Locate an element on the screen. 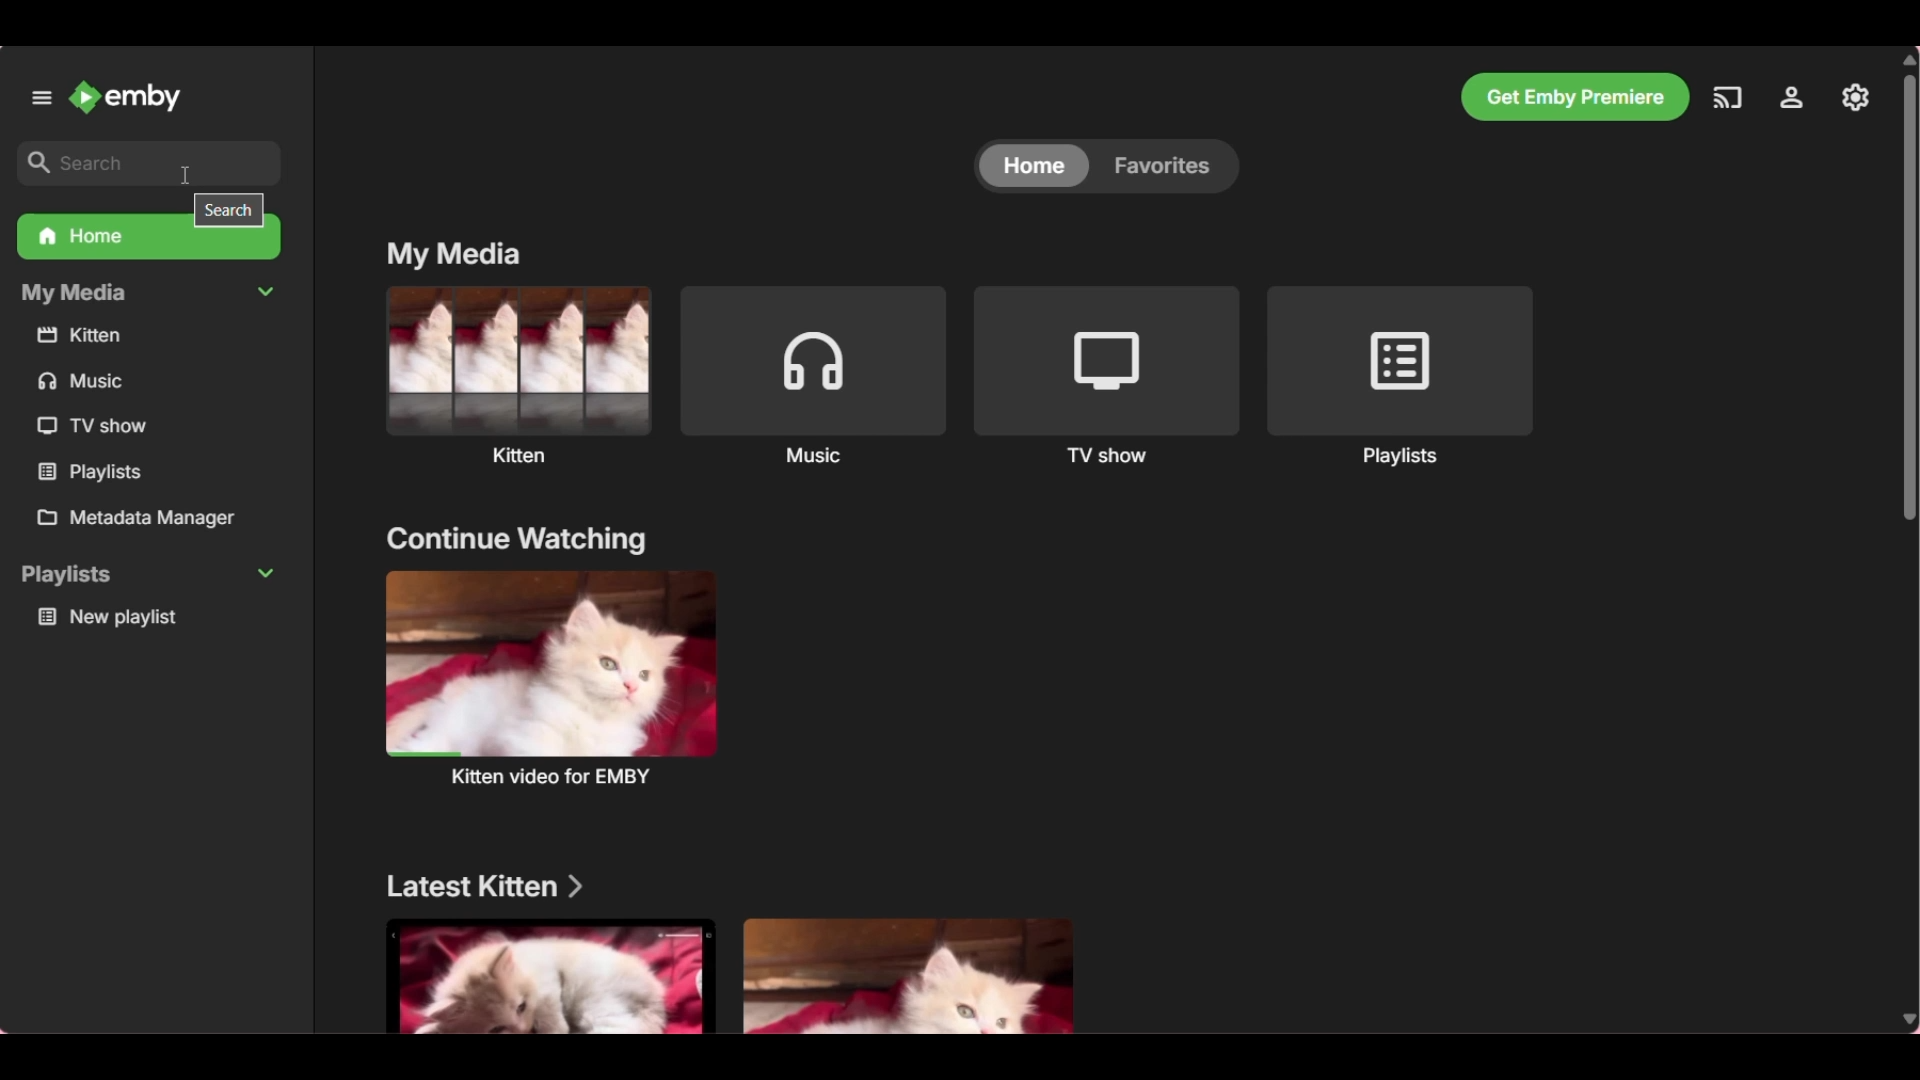 This screenshot has width=1920, height=1080. playlists is located at coordinates (106, 471).